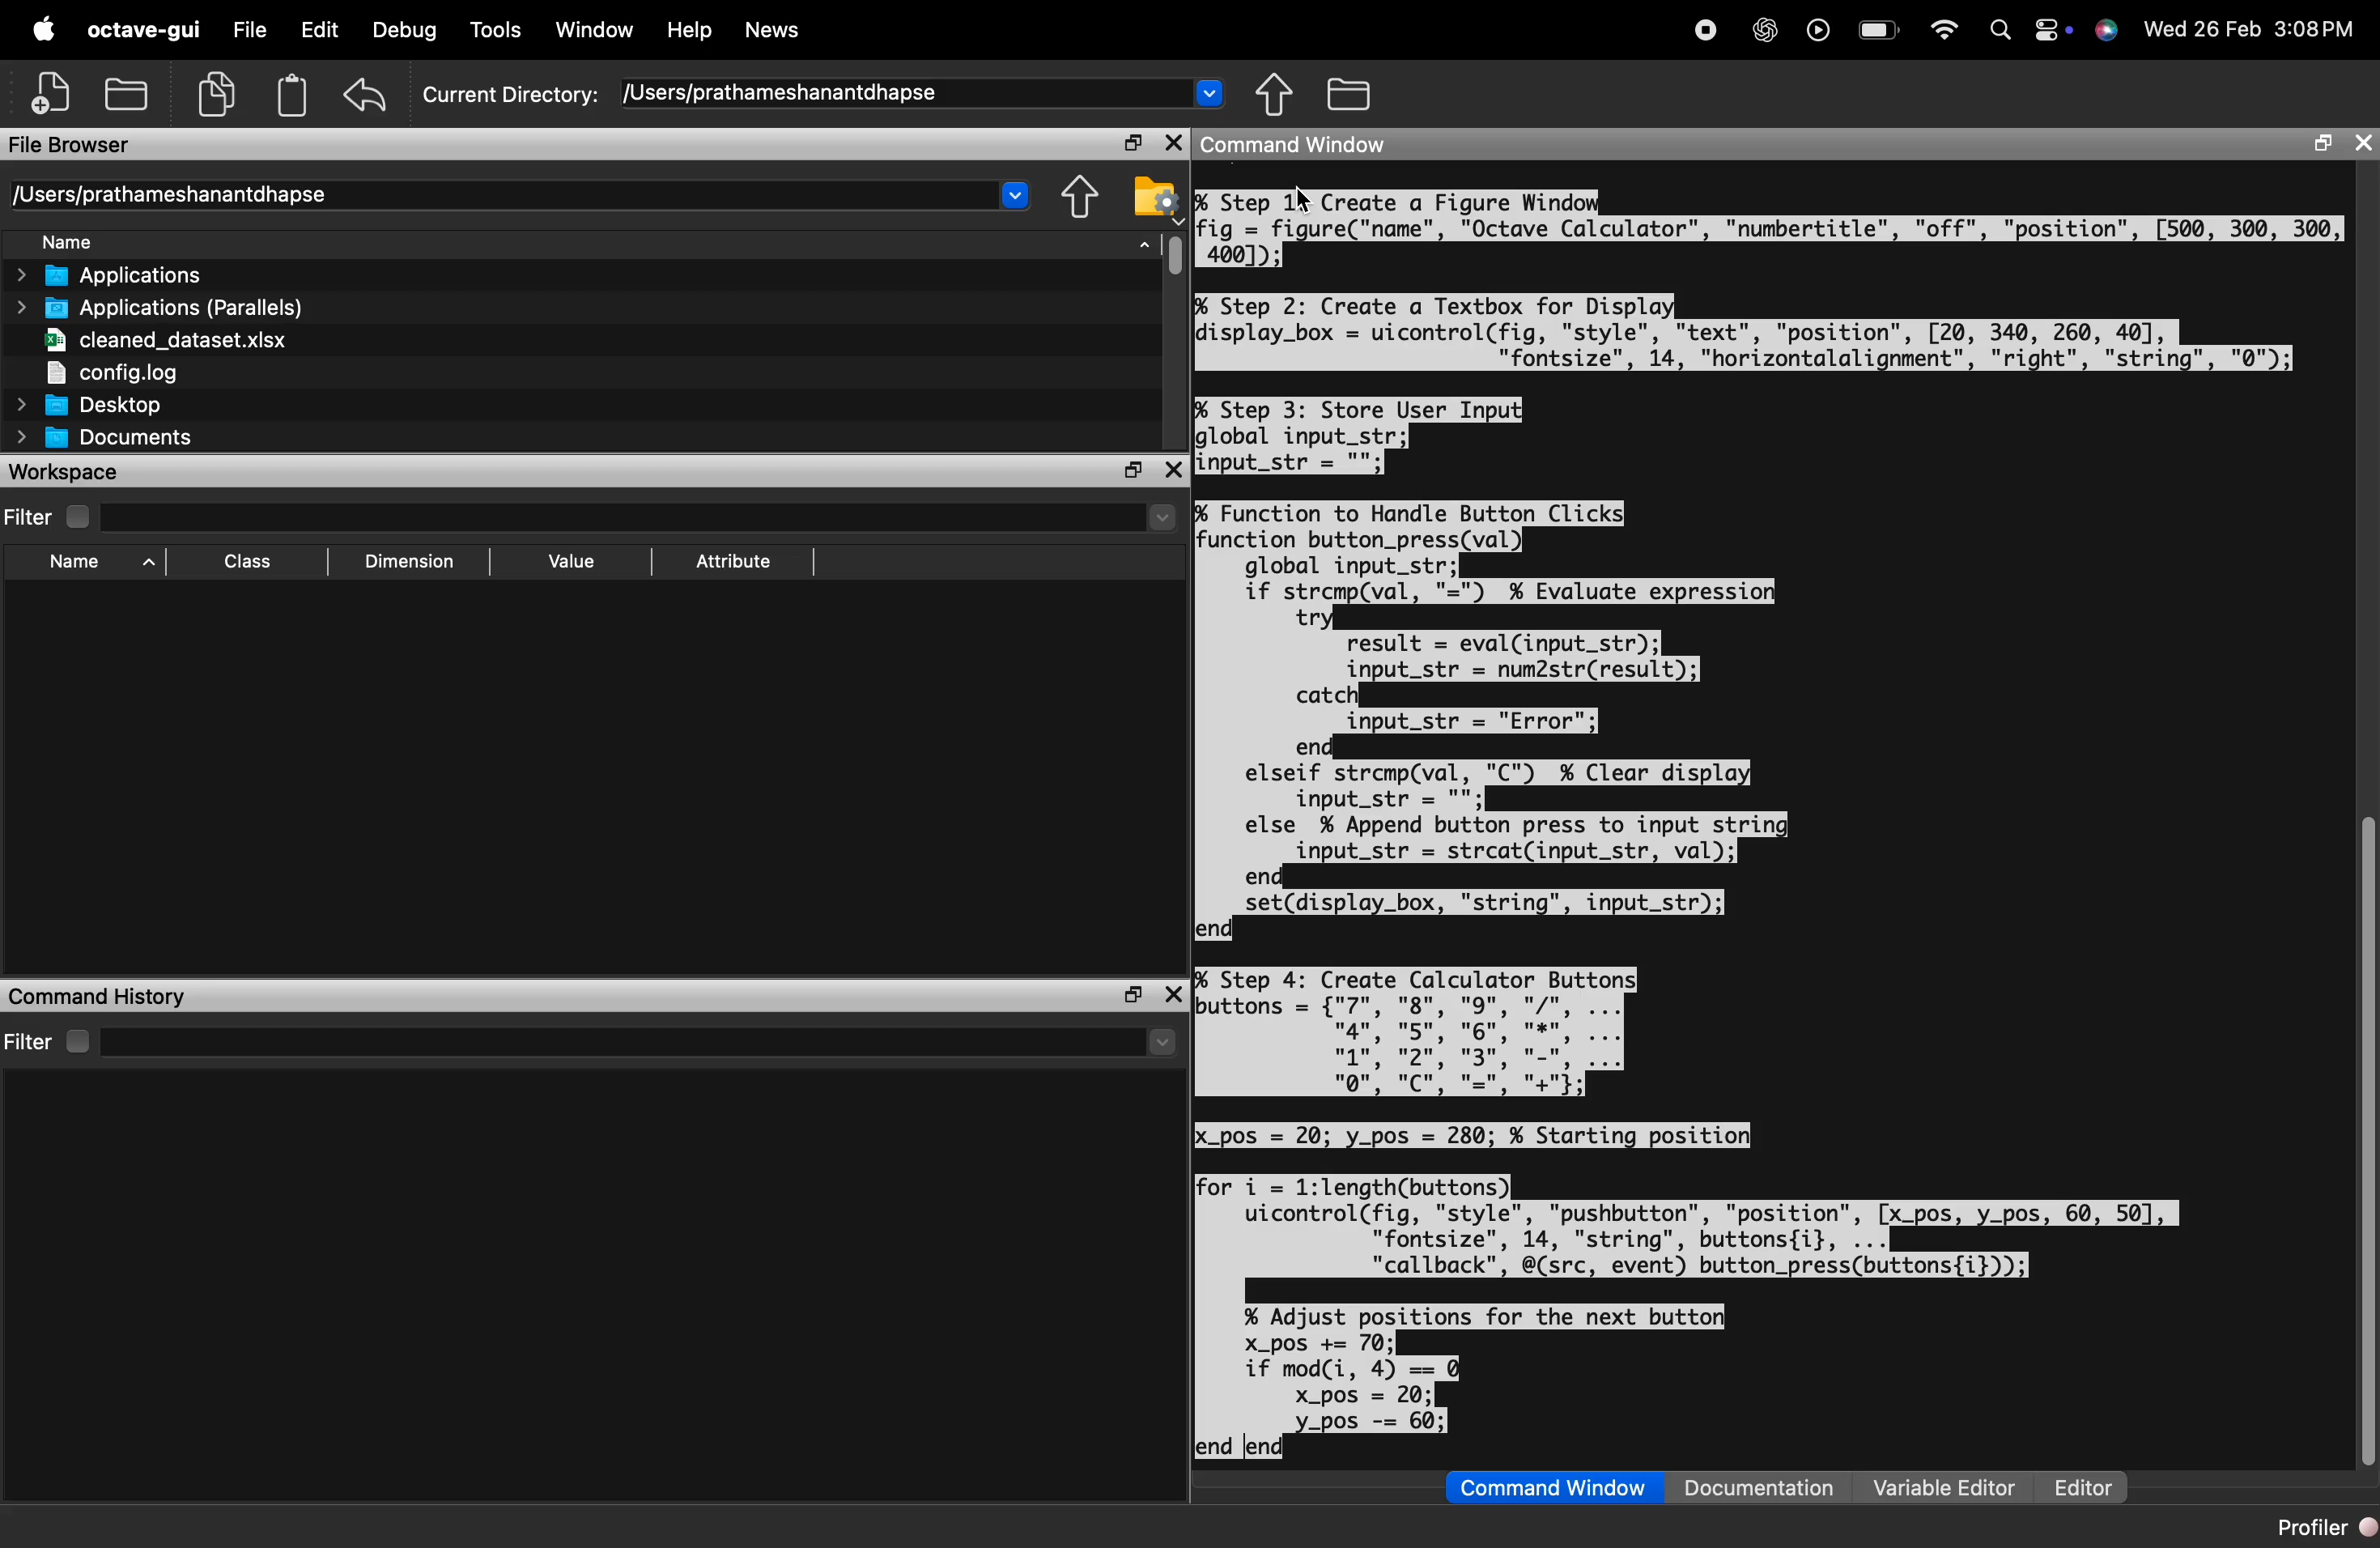  What do you see at coordinates (128, 91) in the screenshot?
I see `open an existing file in an editor` at bounding box center [128, 91].